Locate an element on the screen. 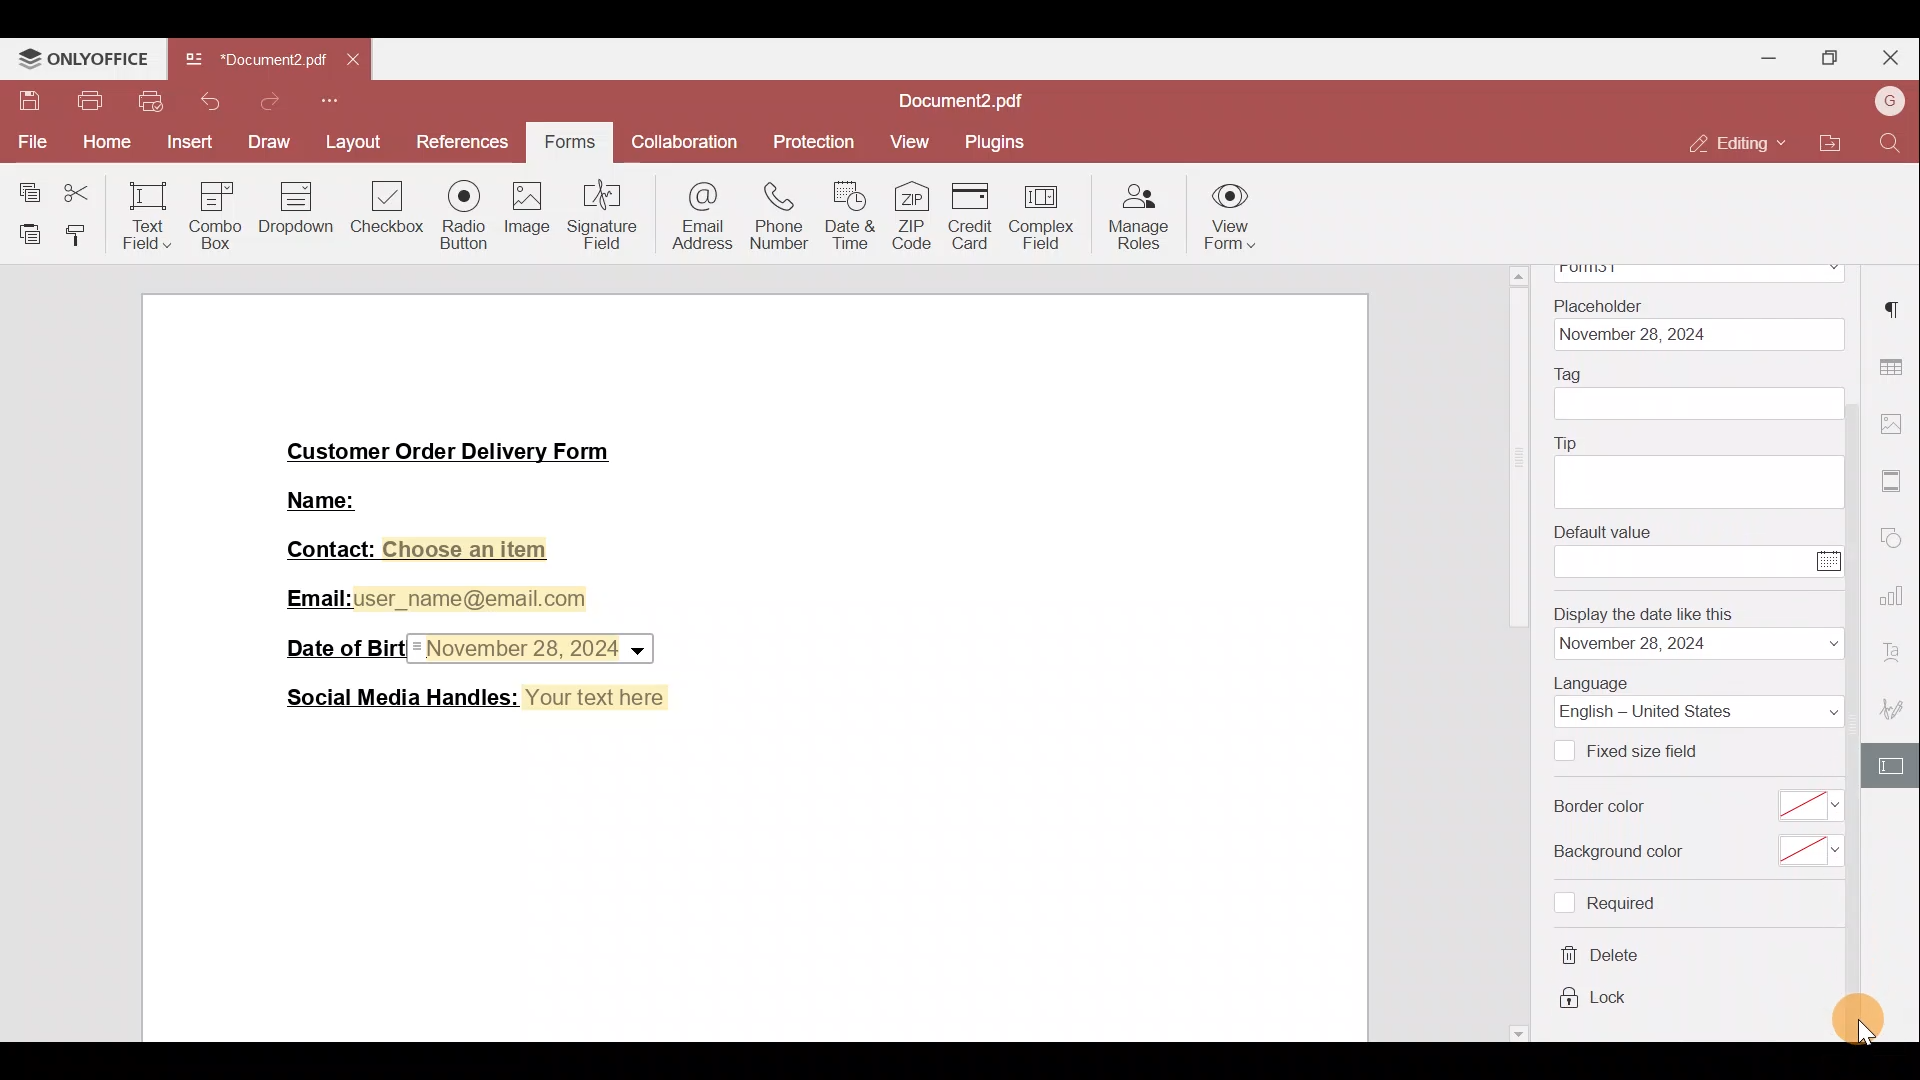 This screenshot has width=1920, height=1080. Email:user_name@email.com is located at coordinates (431, 599).